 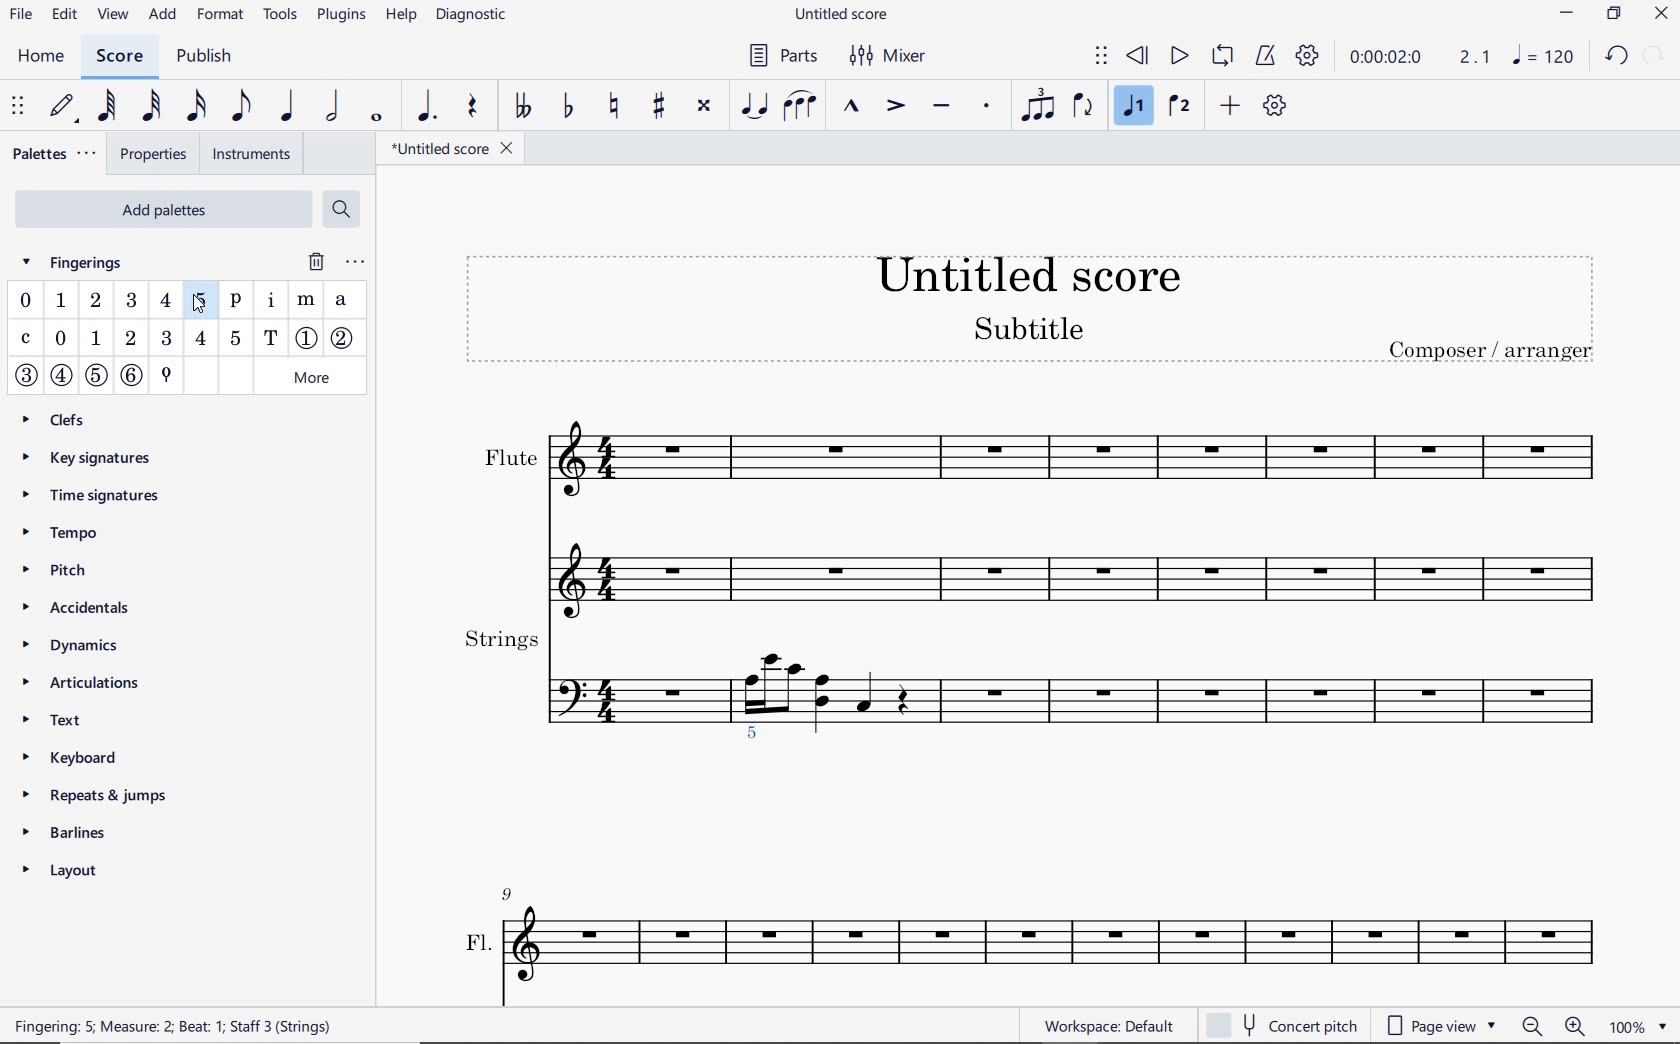 What do you see at coordinates (134, 301) in the screenshot?
I see `fingering 3` at bounding box center [134, 301].